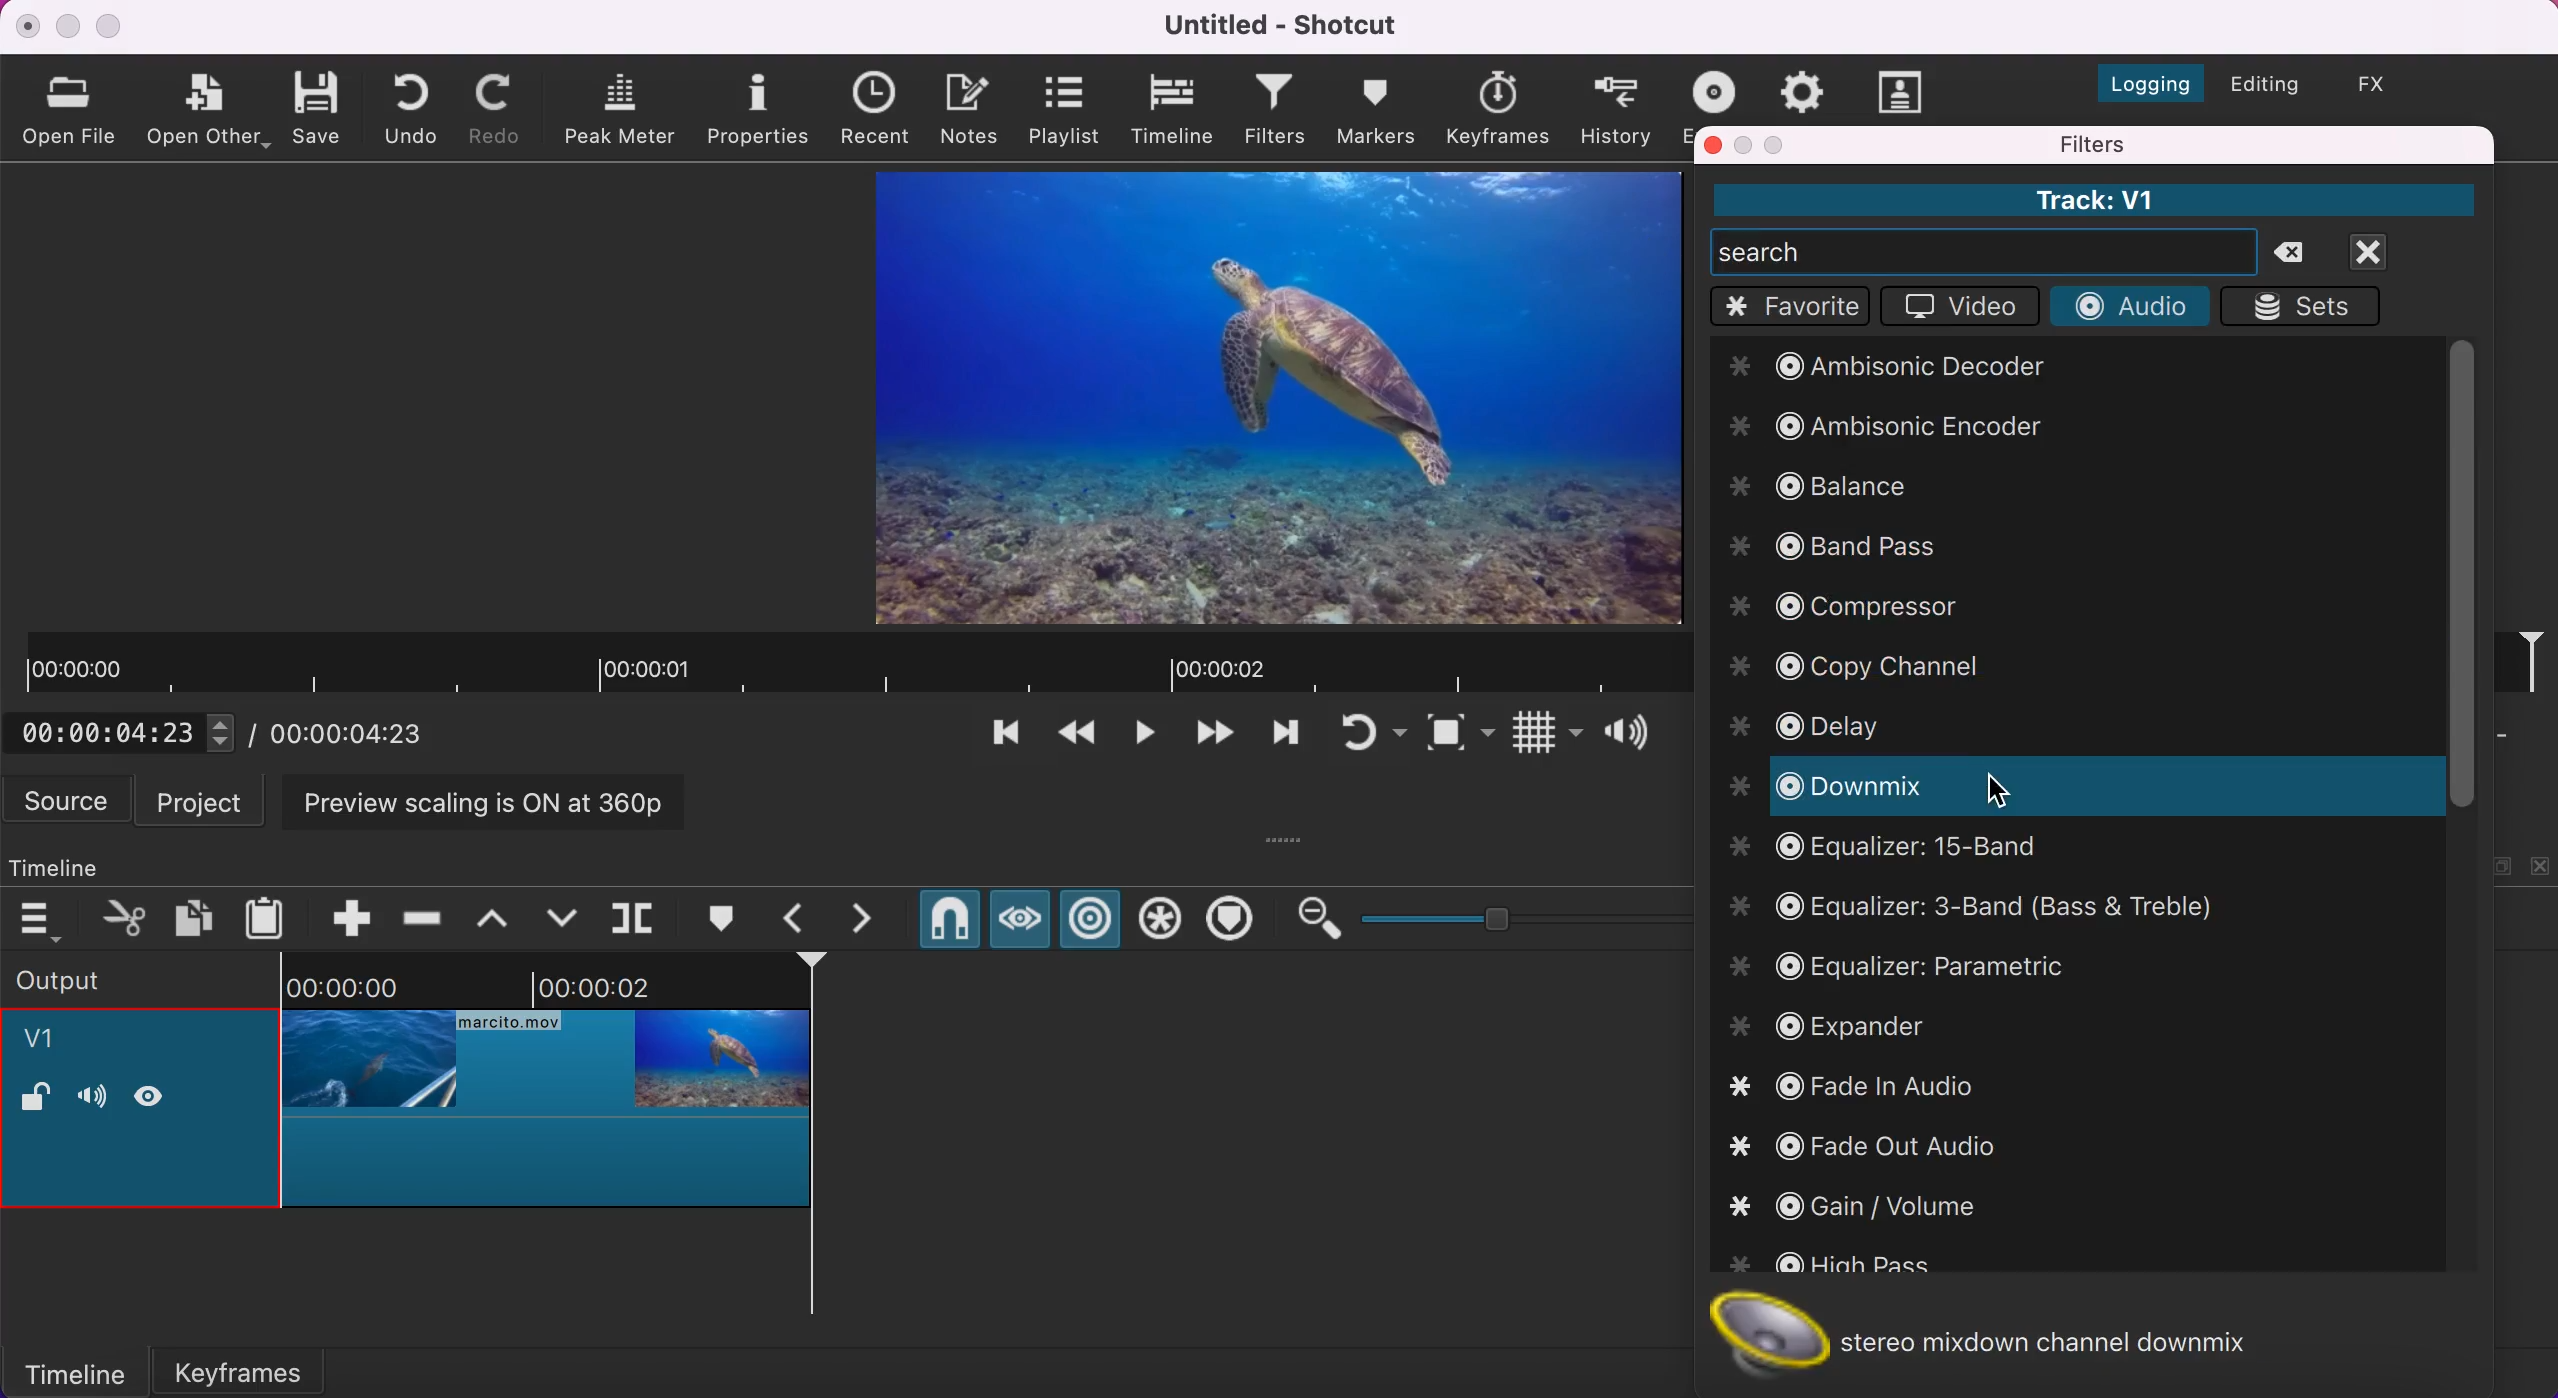 Image resolution: width=2558 pixels, height=1398 pixels. What do you see at coordinates (205, 800) in the screenshot?
I see `project` at bounding box center [205, 800].